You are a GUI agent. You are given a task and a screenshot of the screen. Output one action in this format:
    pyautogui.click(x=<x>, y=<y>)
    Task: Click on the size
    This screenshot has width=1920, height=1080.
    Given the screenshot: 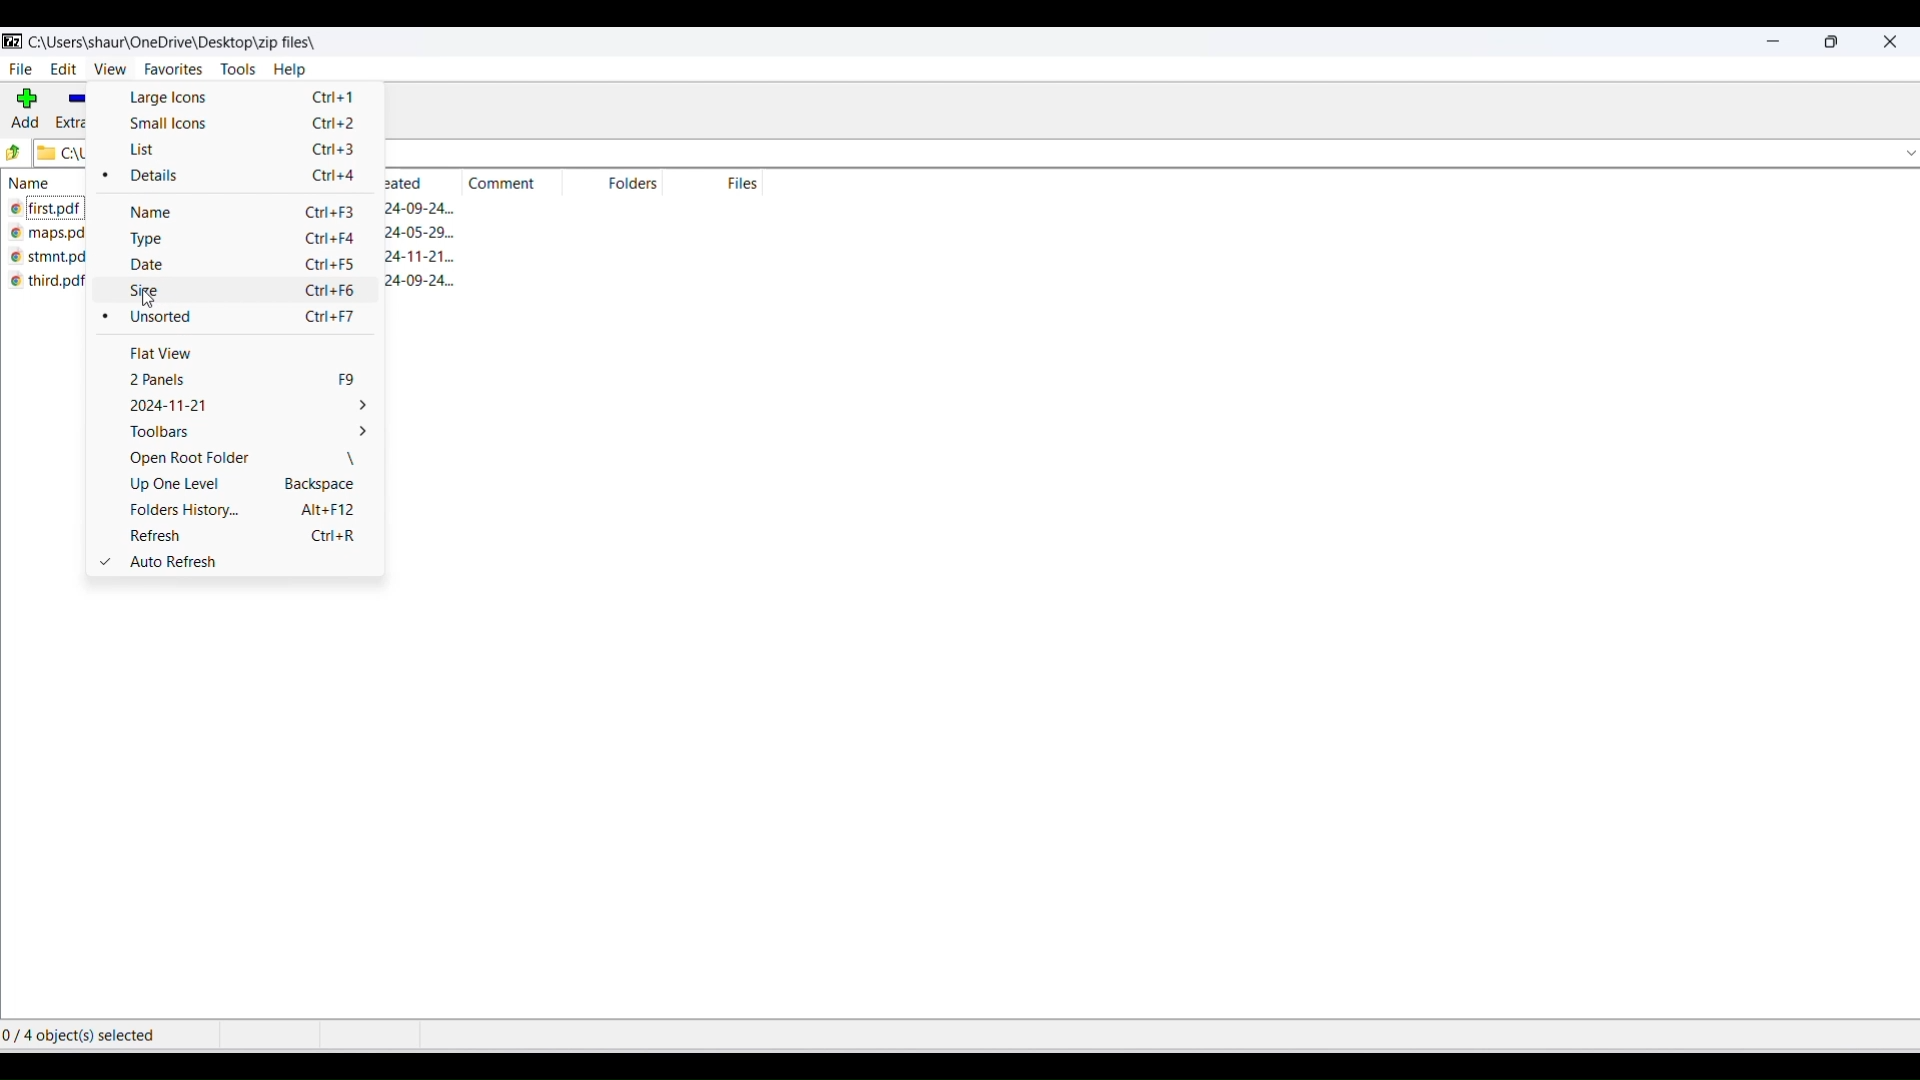 What is the action you would take?
    pyautogui.click(x=247, y=295)
    